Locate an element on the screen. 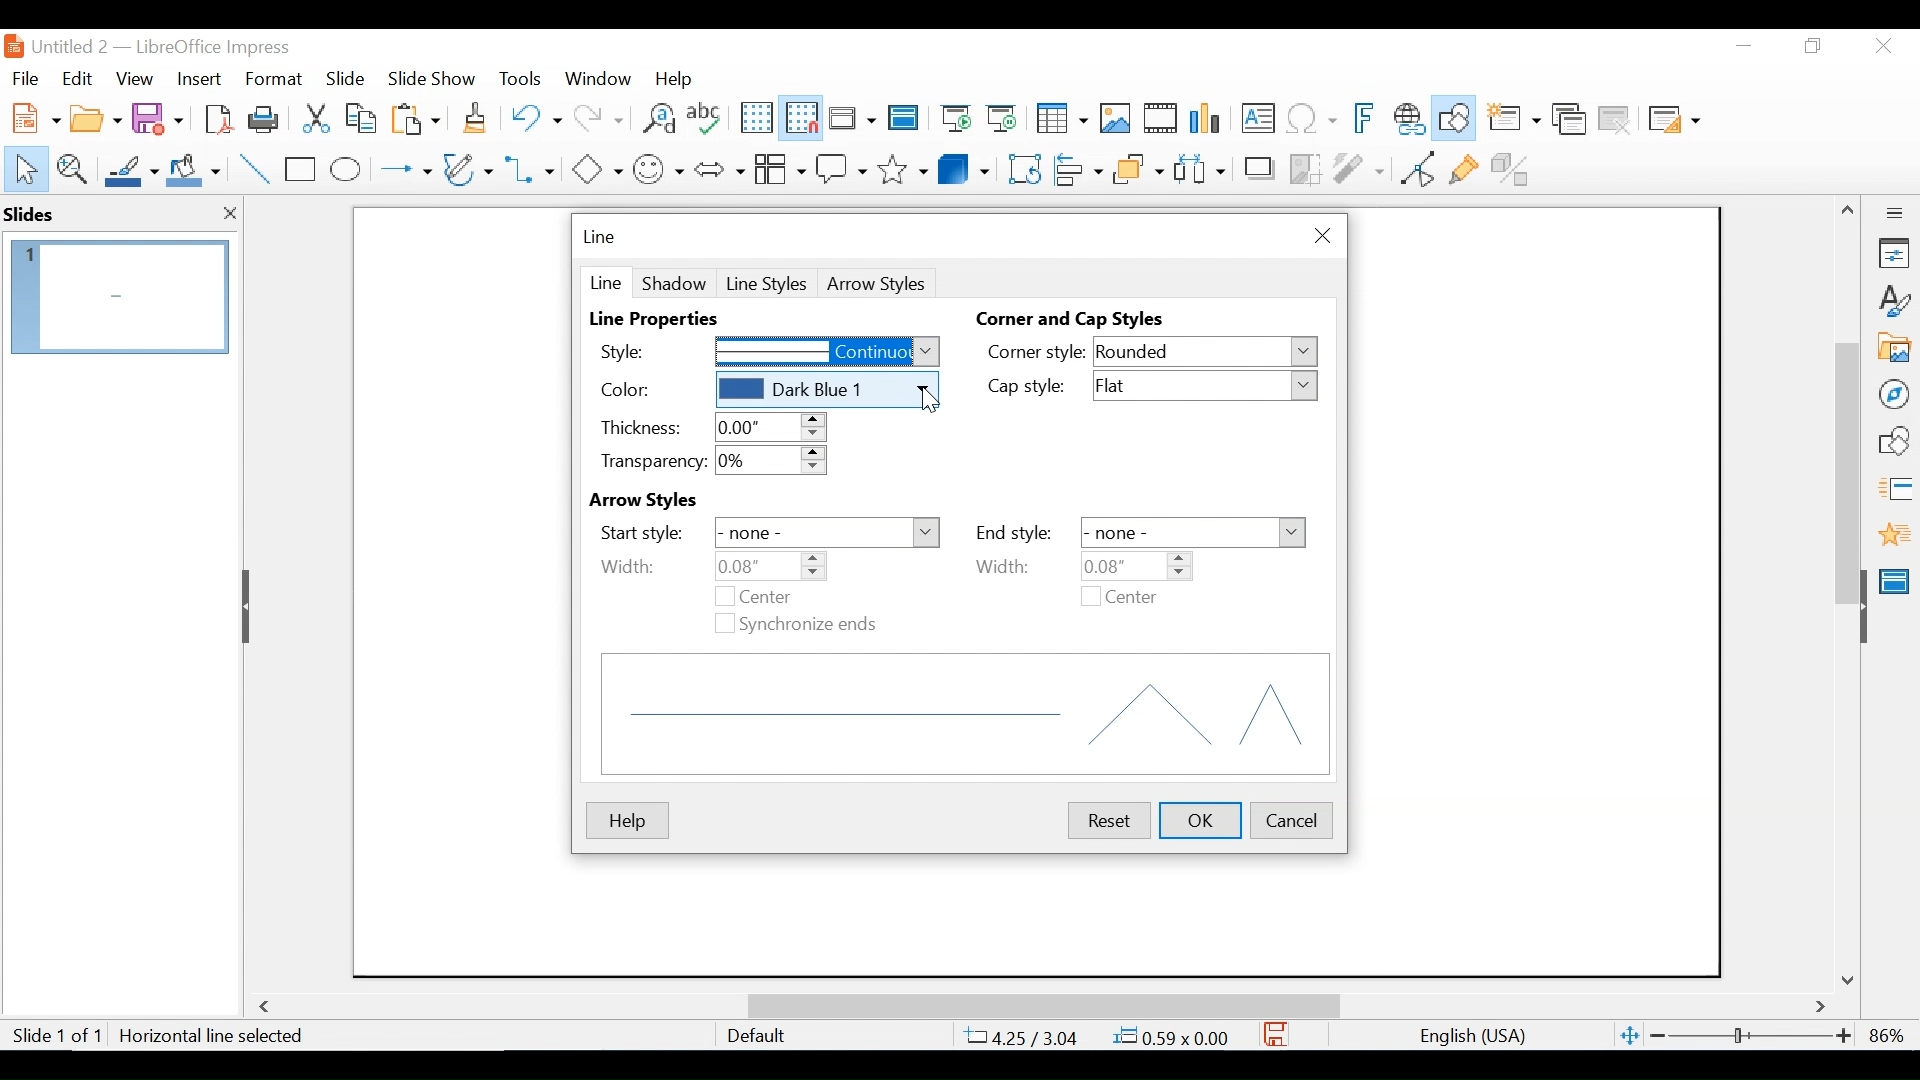 The height and width of the screenshot is (1080, 1920). 86% is located at coordinates (1891, 1035).